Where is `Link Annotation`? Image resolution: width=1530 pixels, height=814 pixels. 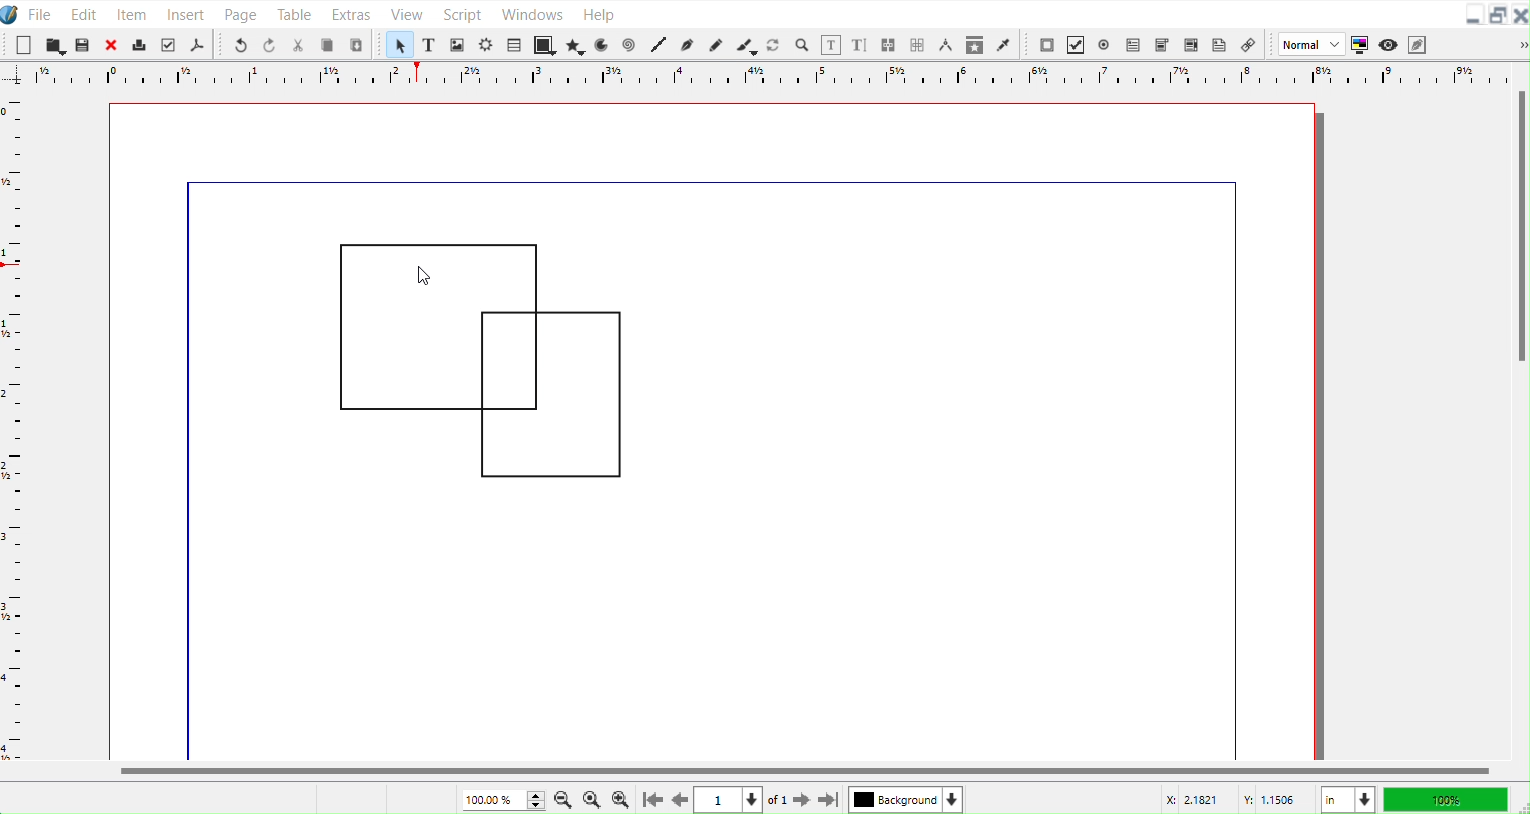 Link Annotation is located at coordinates (1248, 44).